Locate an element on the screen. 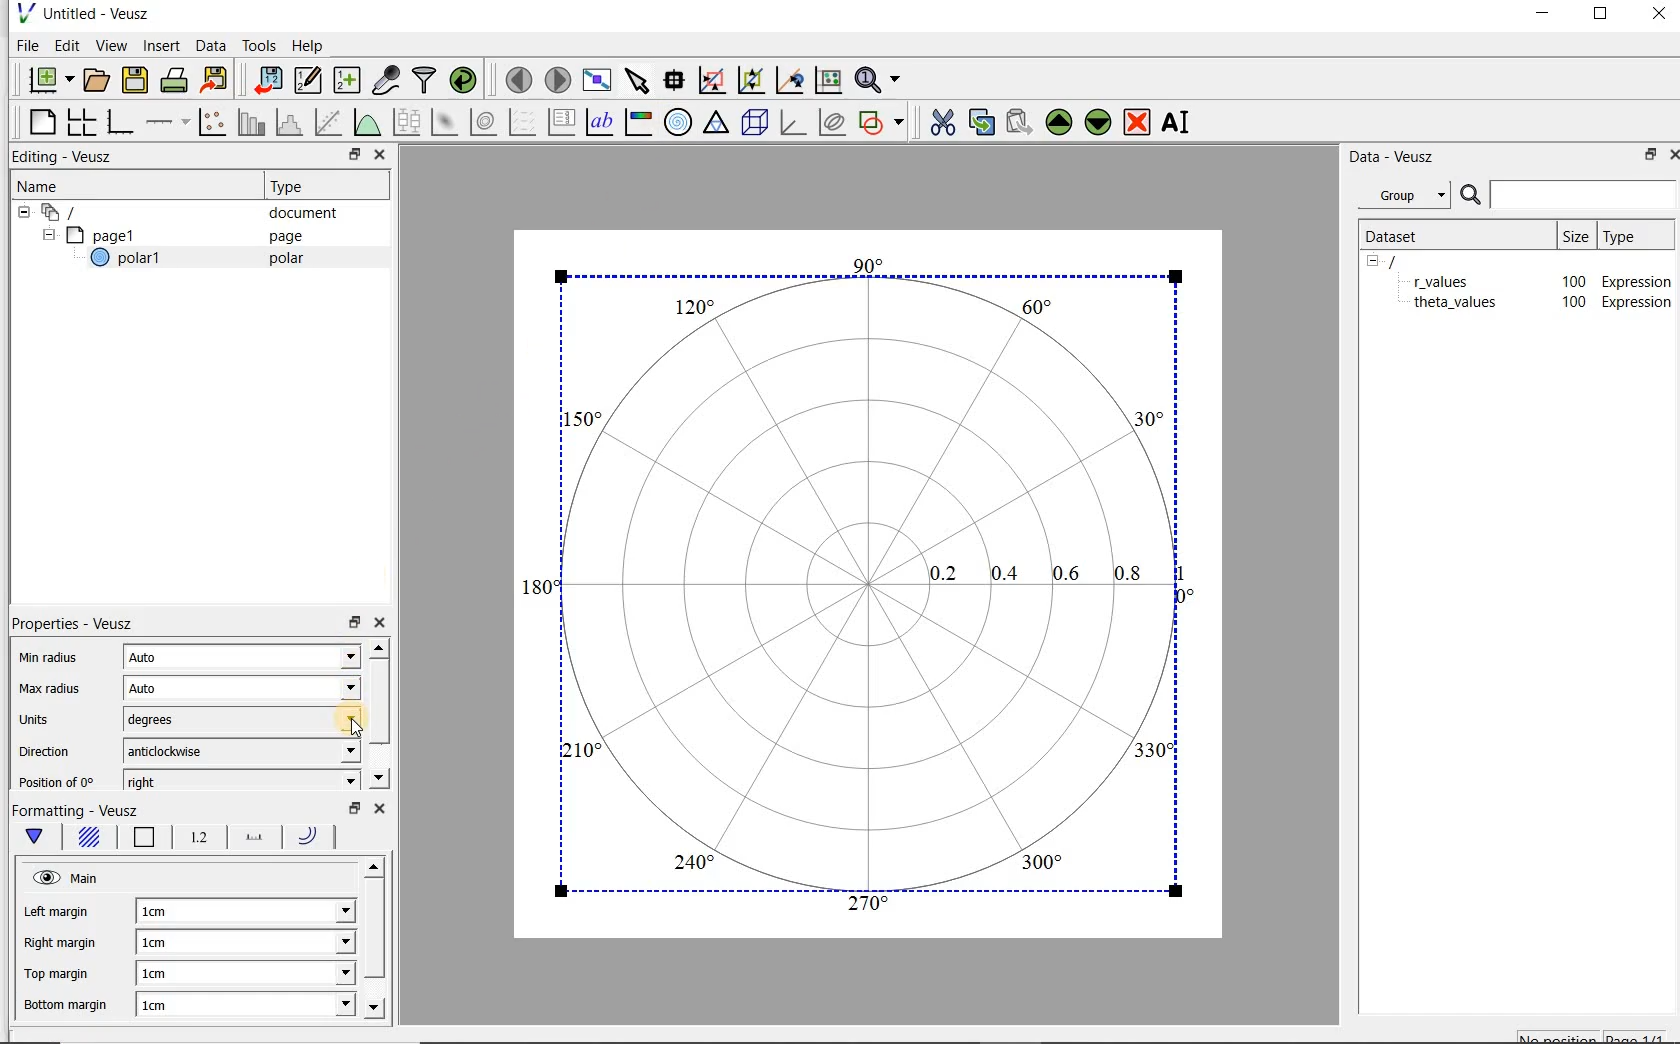 The height and width of the screenshot is (1044, 1680). Cursor is located at coordinates (338, 719).